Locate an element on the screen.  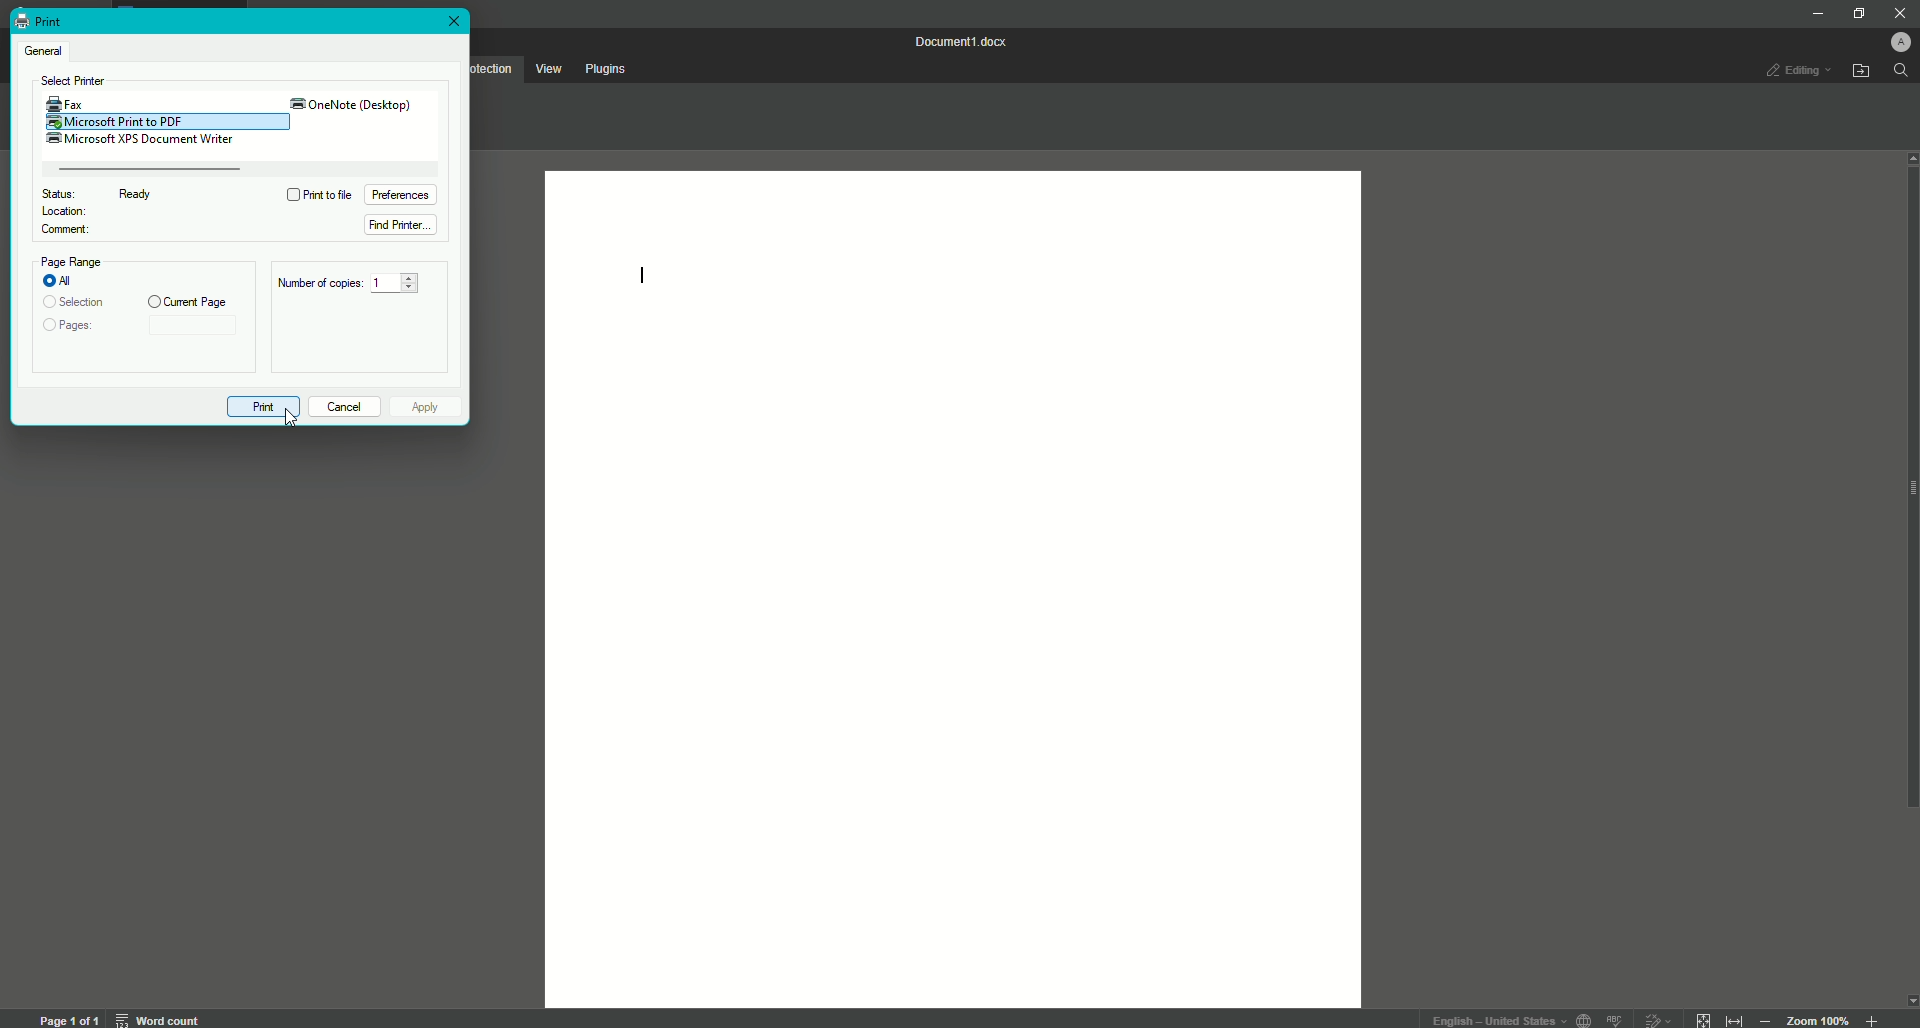
Zoom out is located at coordinates (1765, 1019).